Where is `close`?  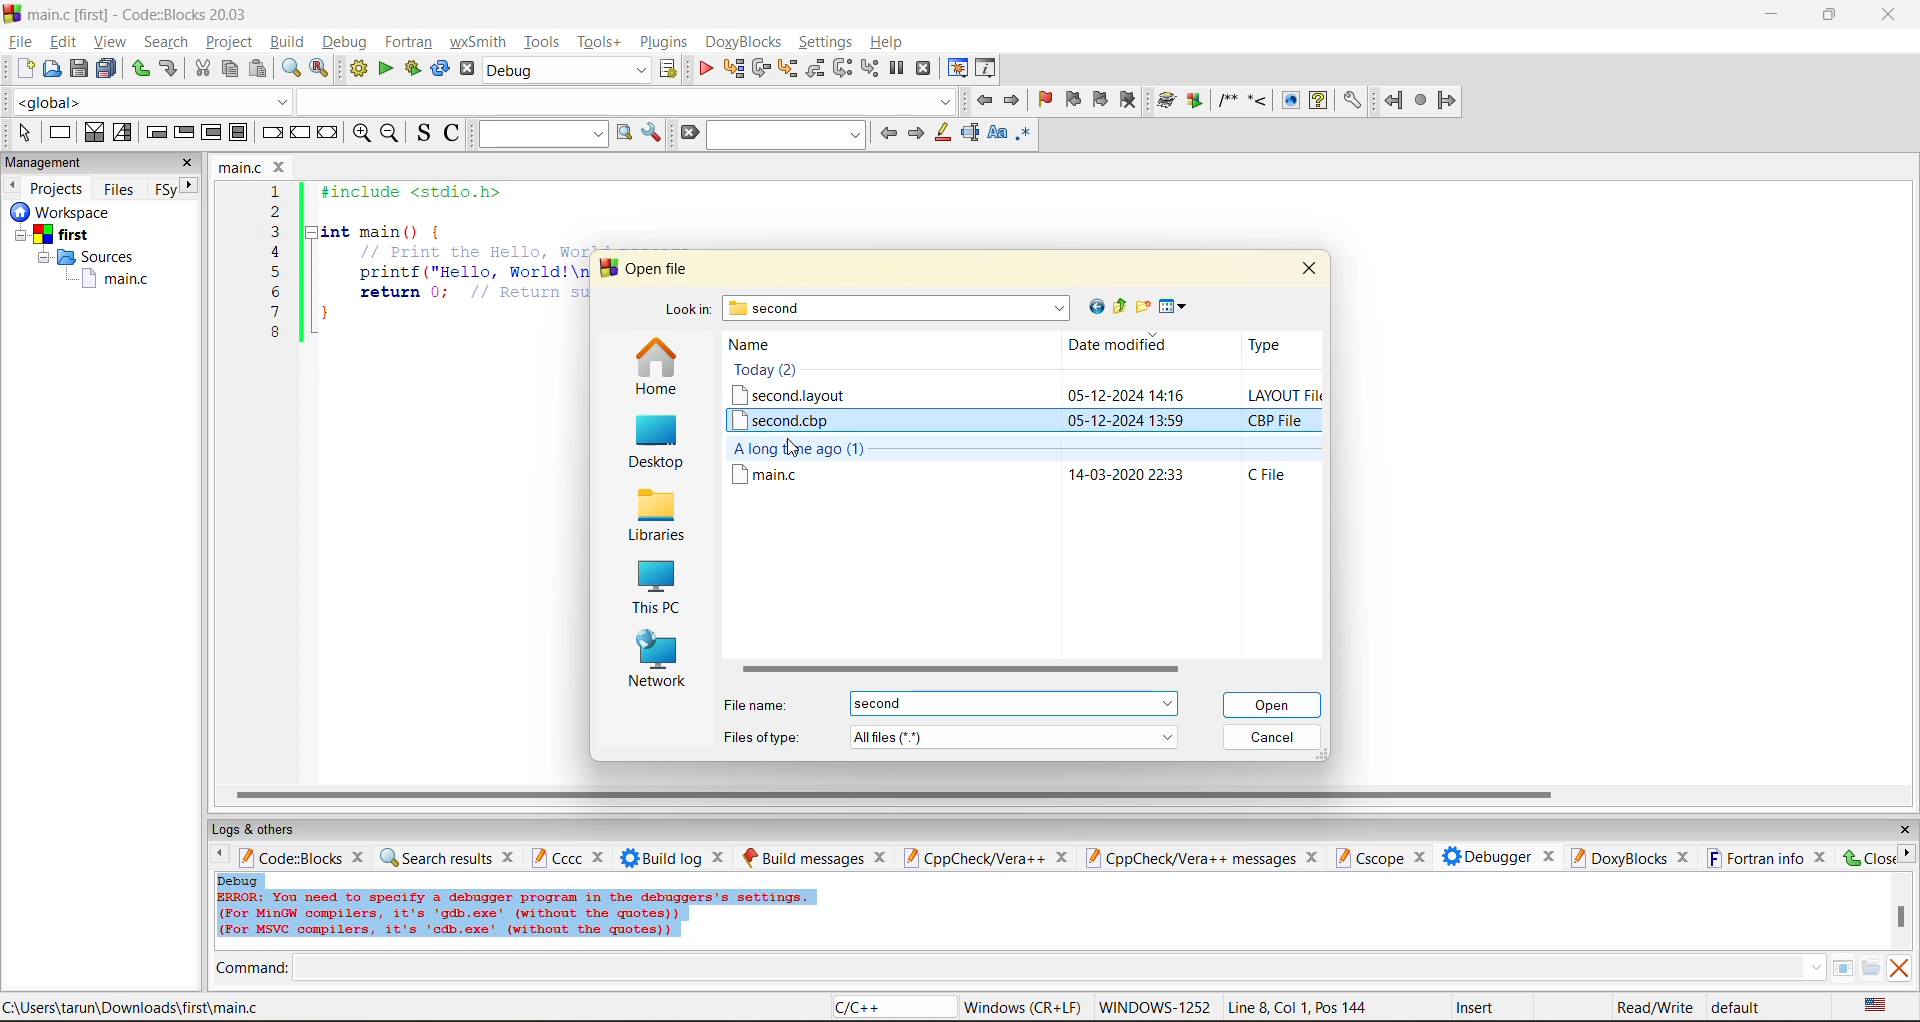
close is located at coordinates (188, 163).